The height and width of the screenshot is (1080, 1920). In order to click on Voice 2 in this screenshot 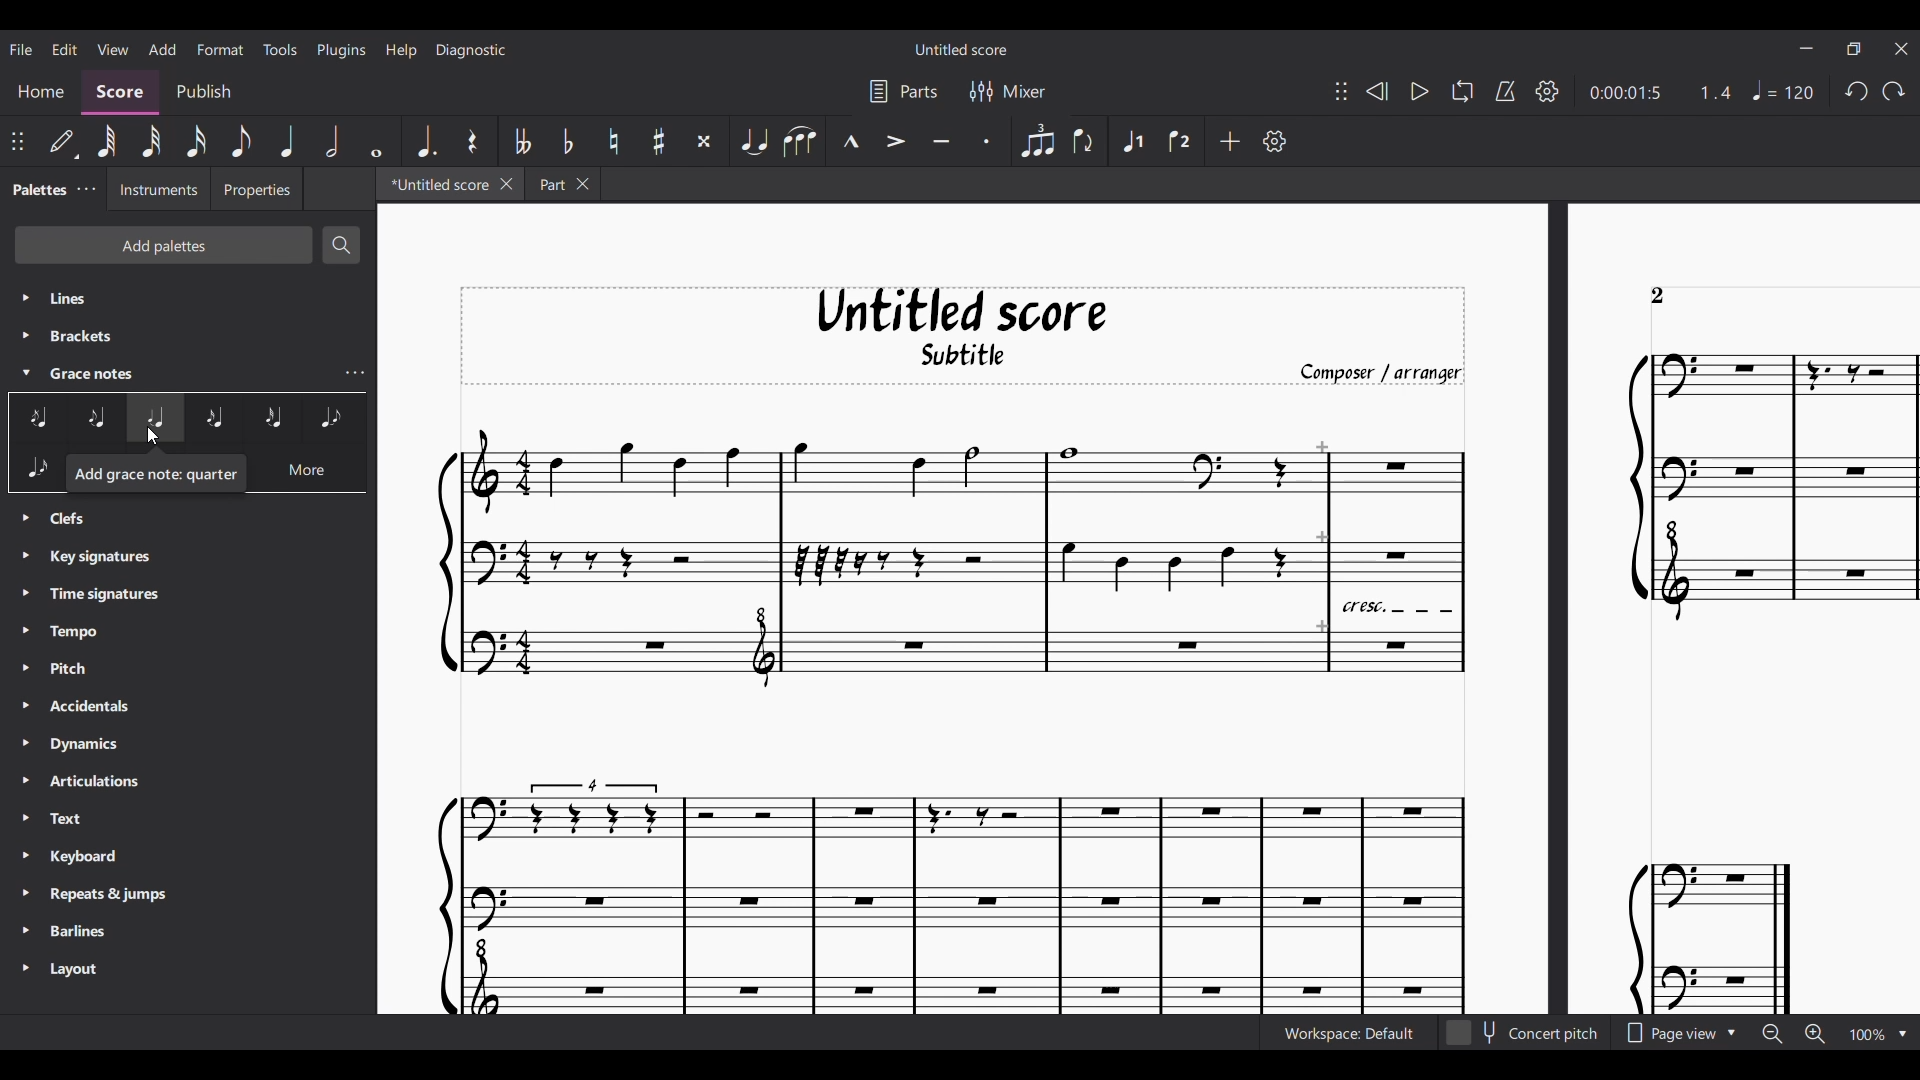, I will do `click(1181, 141)`.